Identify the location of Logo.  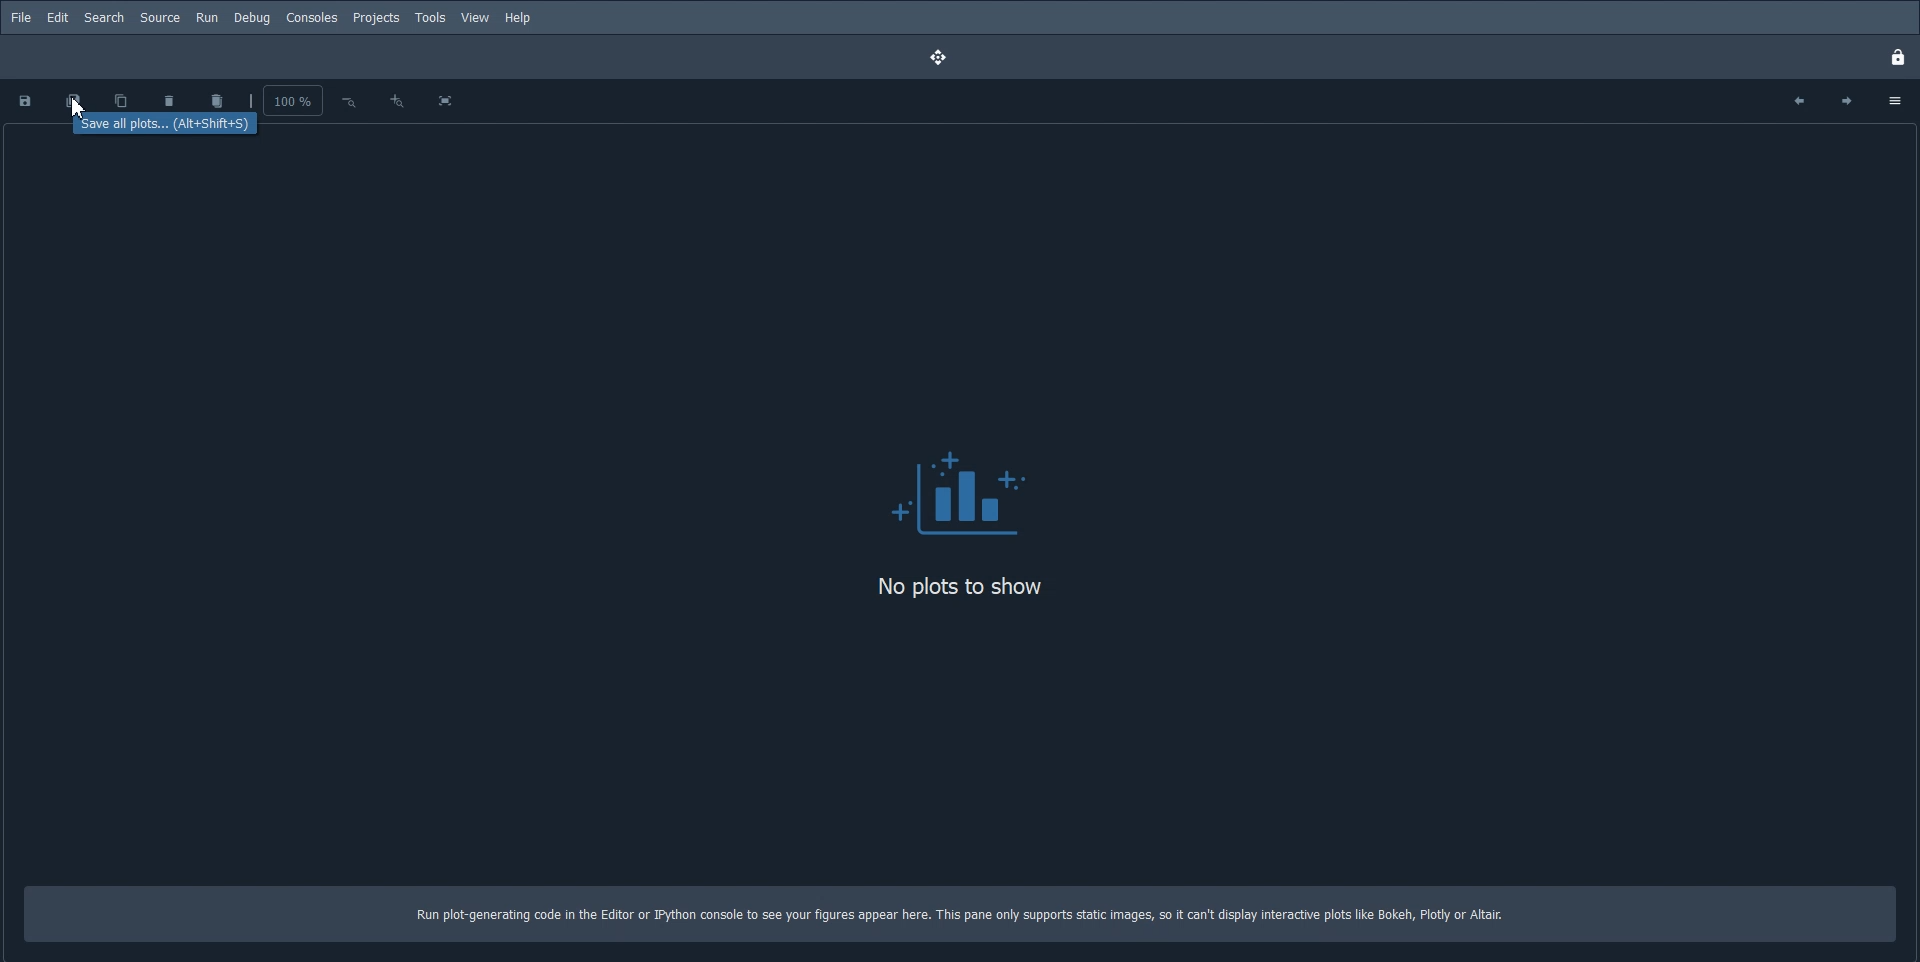
(970, 523).